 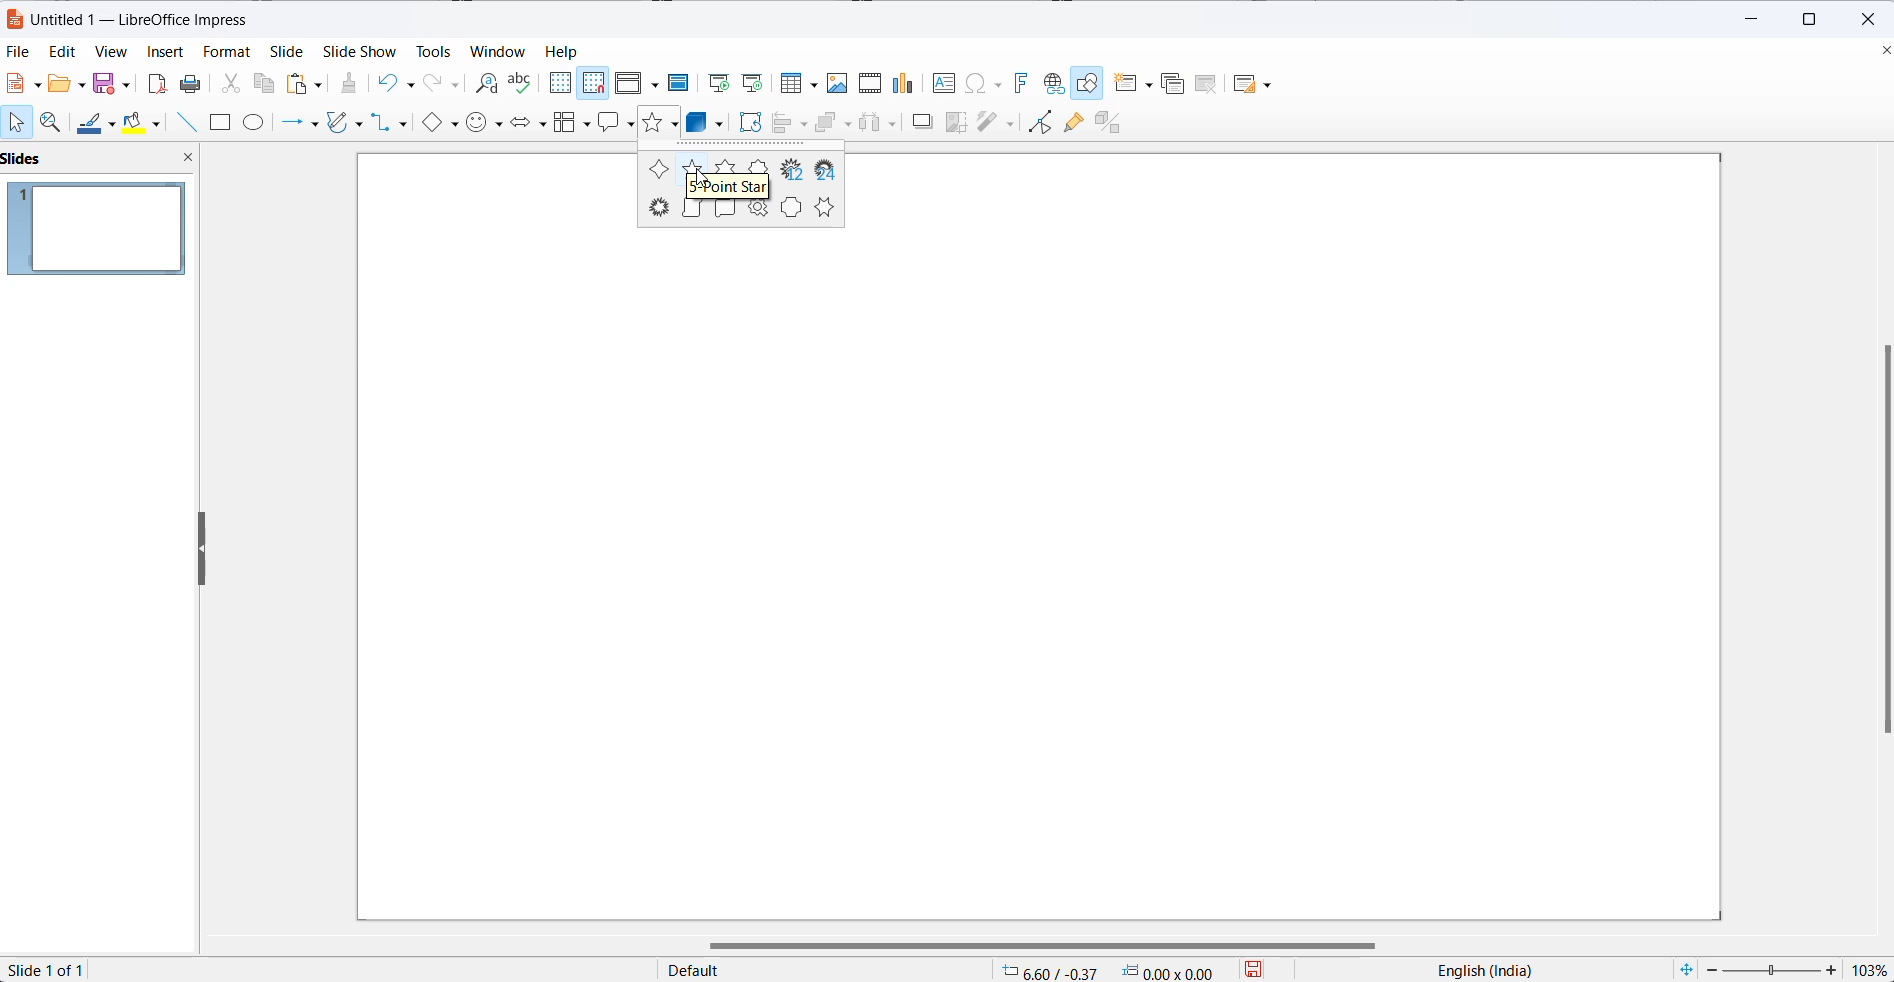 I want to click on scrollbar, so click(x=1875, y=543).